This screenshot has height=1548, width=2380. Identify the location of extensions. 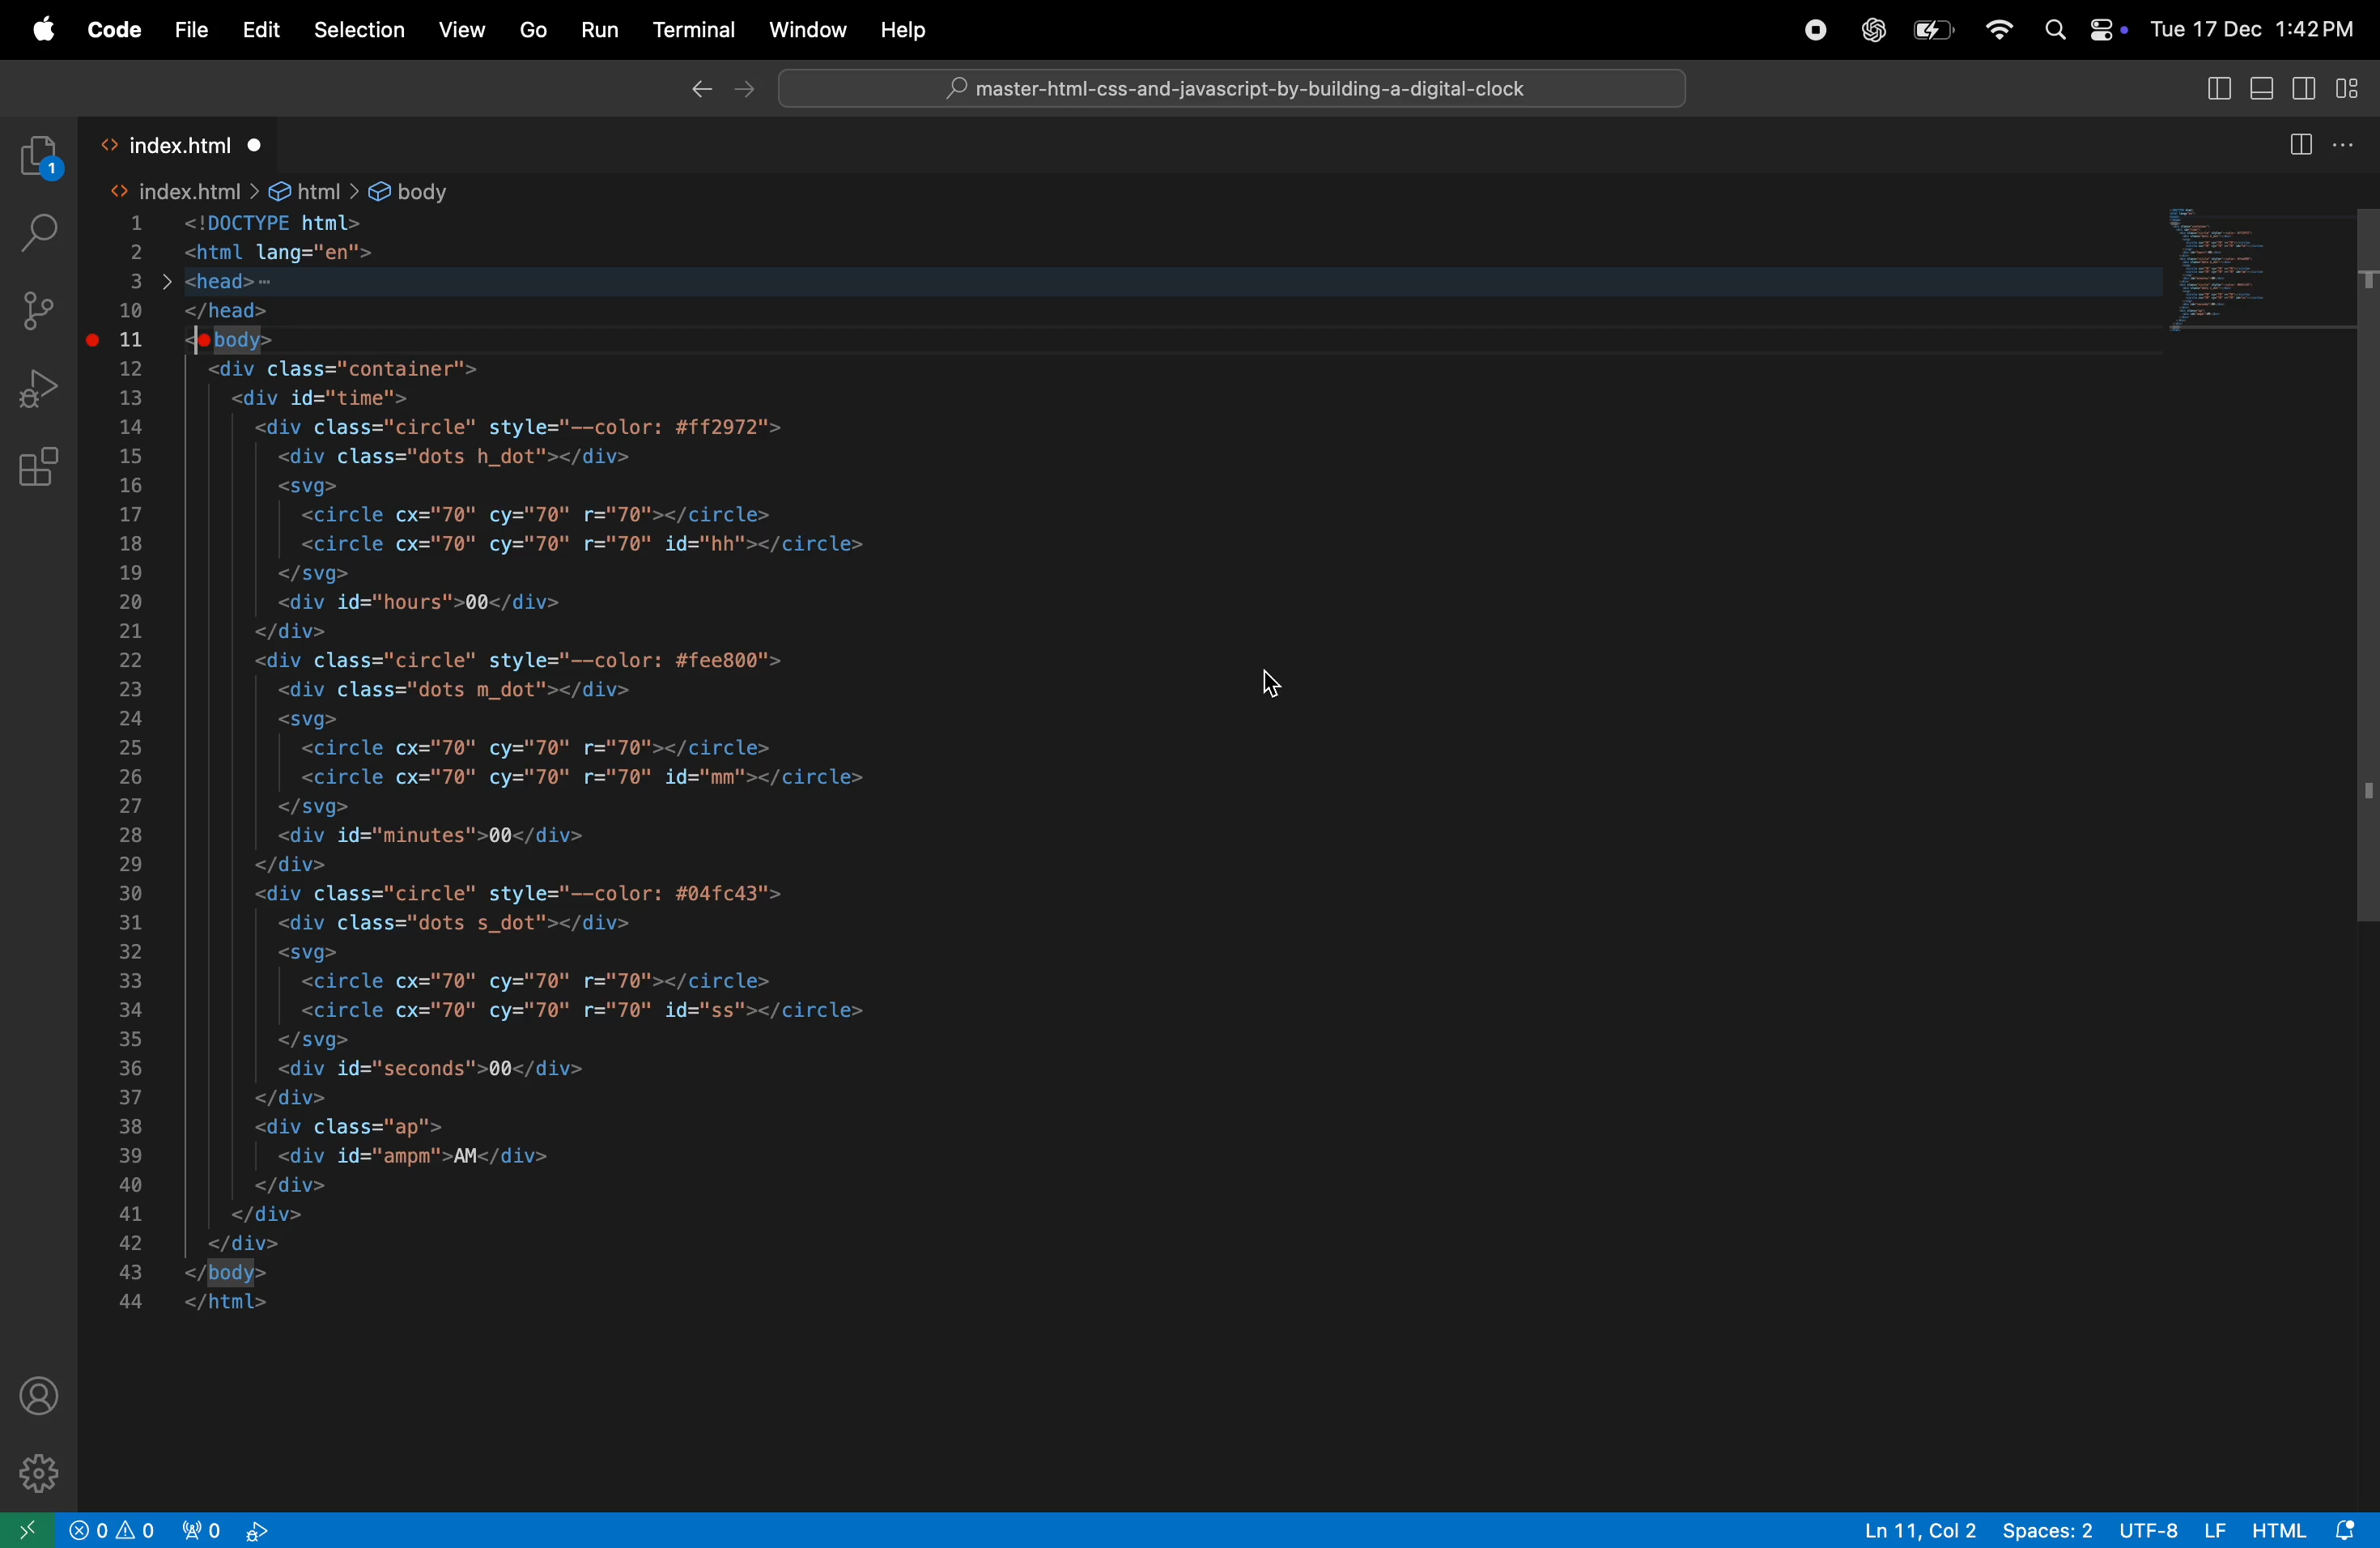
(41, 464).